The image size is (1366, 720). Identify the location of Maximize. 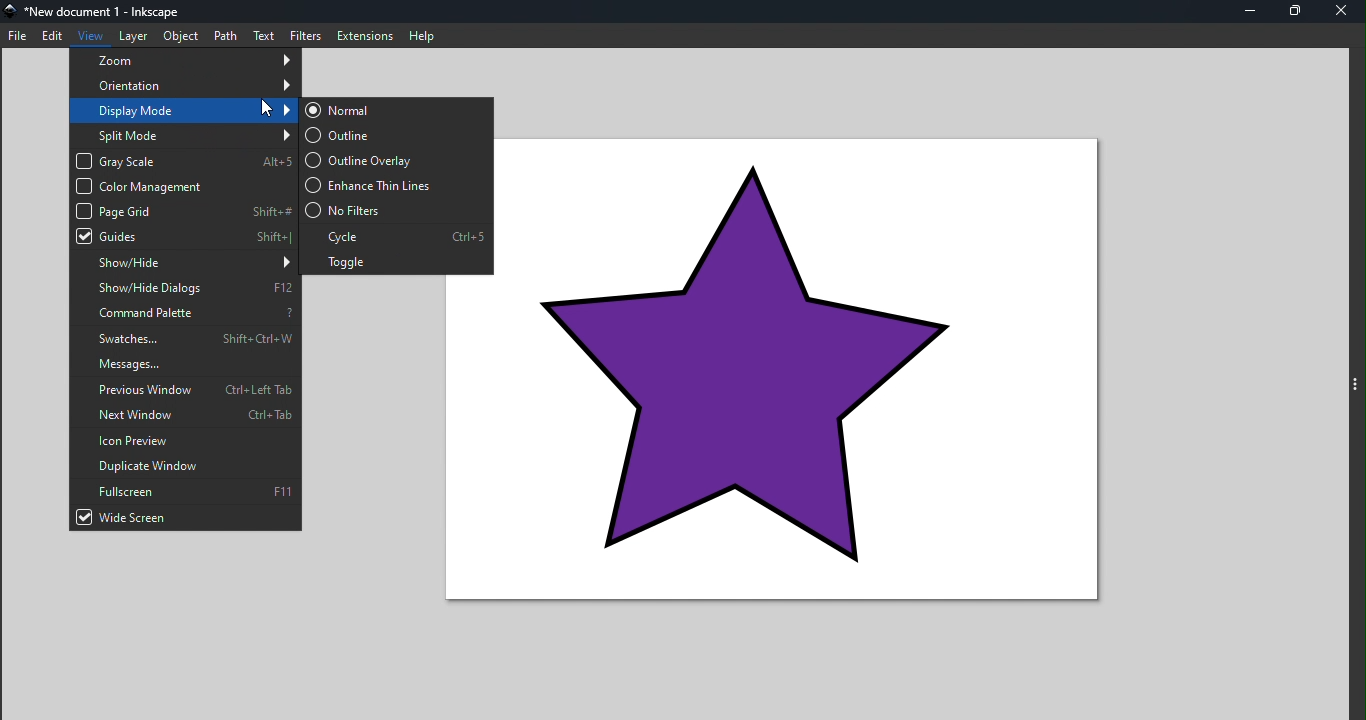
(1303, 12).